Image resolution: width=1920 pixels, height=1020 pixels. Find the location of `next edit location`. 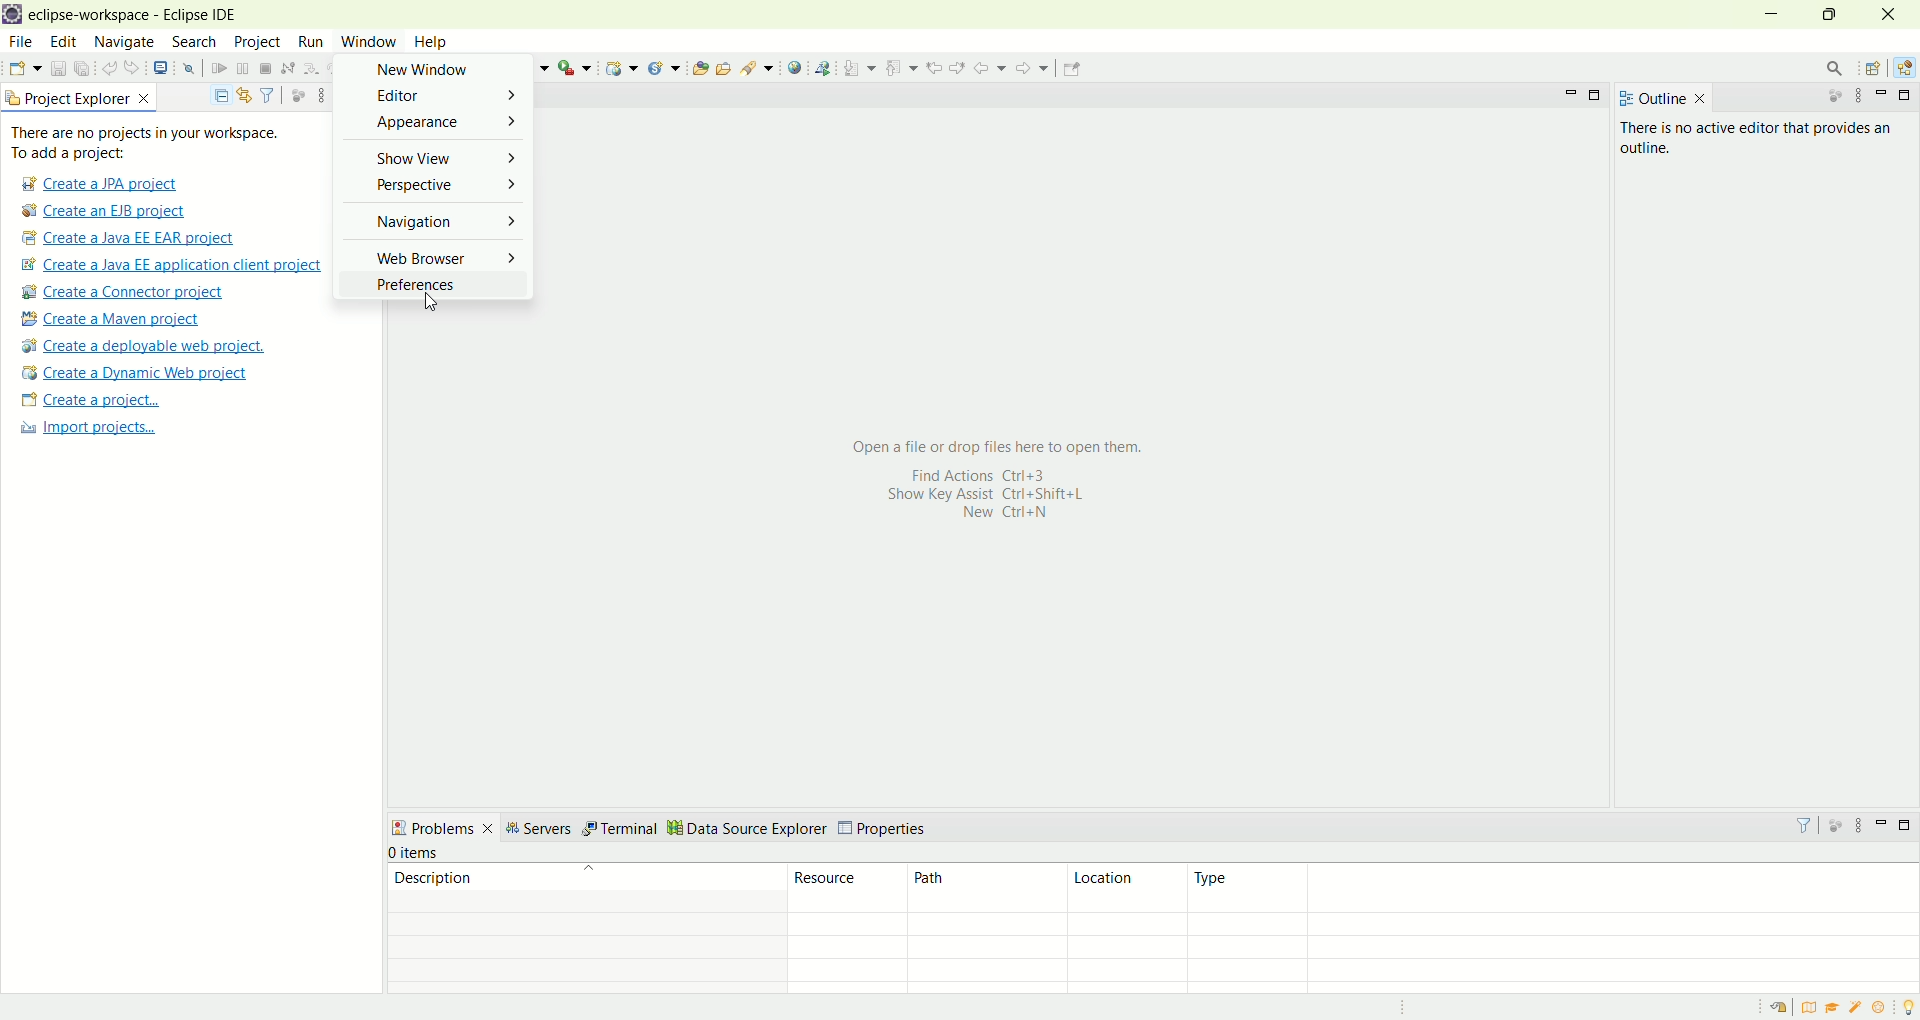

next edit location is located at coordinates (960, 66).